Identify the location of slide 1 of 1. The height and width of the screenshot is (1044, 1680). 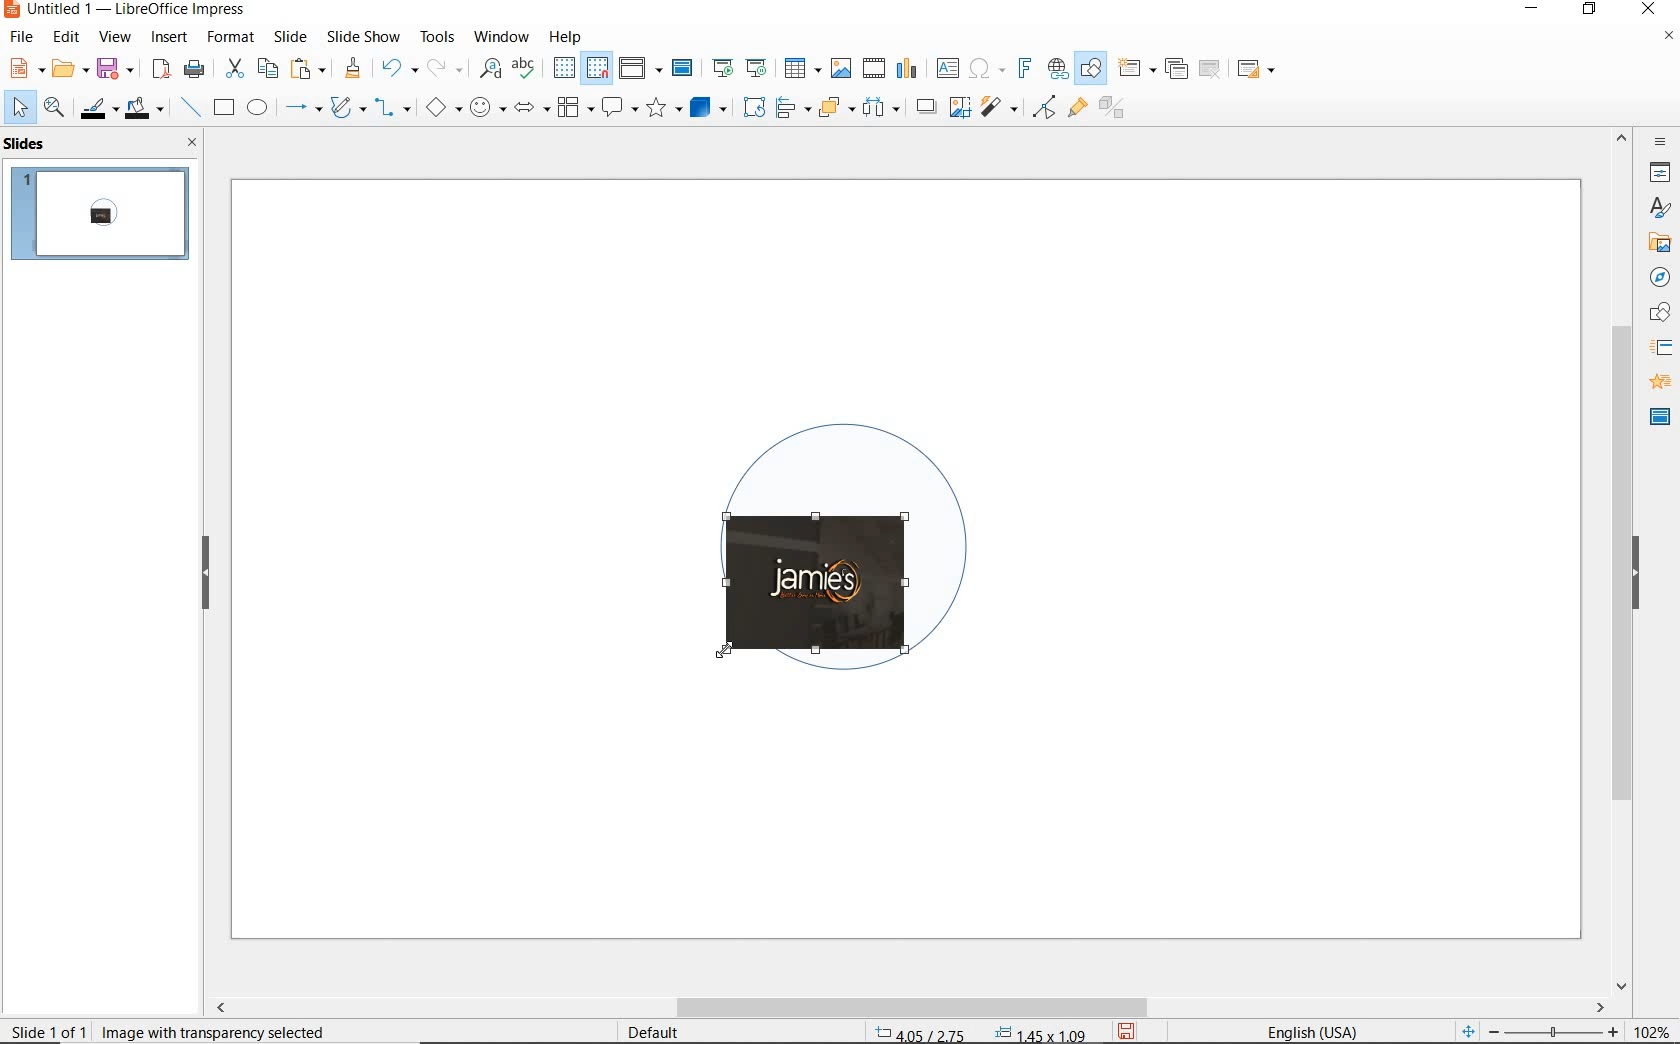
(50, 1027).